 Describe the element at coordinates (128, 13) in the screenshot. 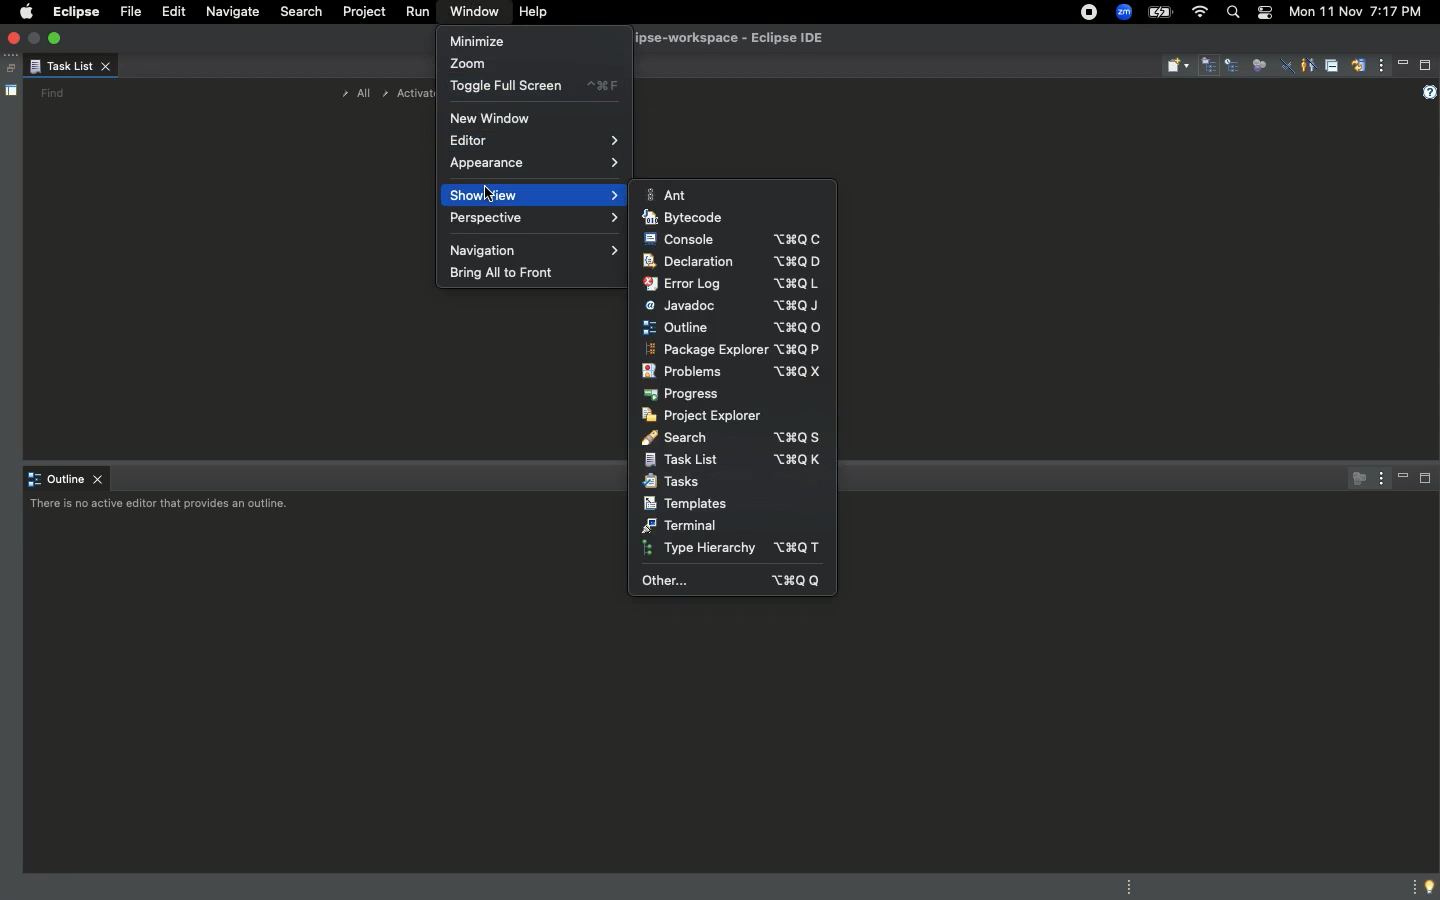

I see `File` at that location.